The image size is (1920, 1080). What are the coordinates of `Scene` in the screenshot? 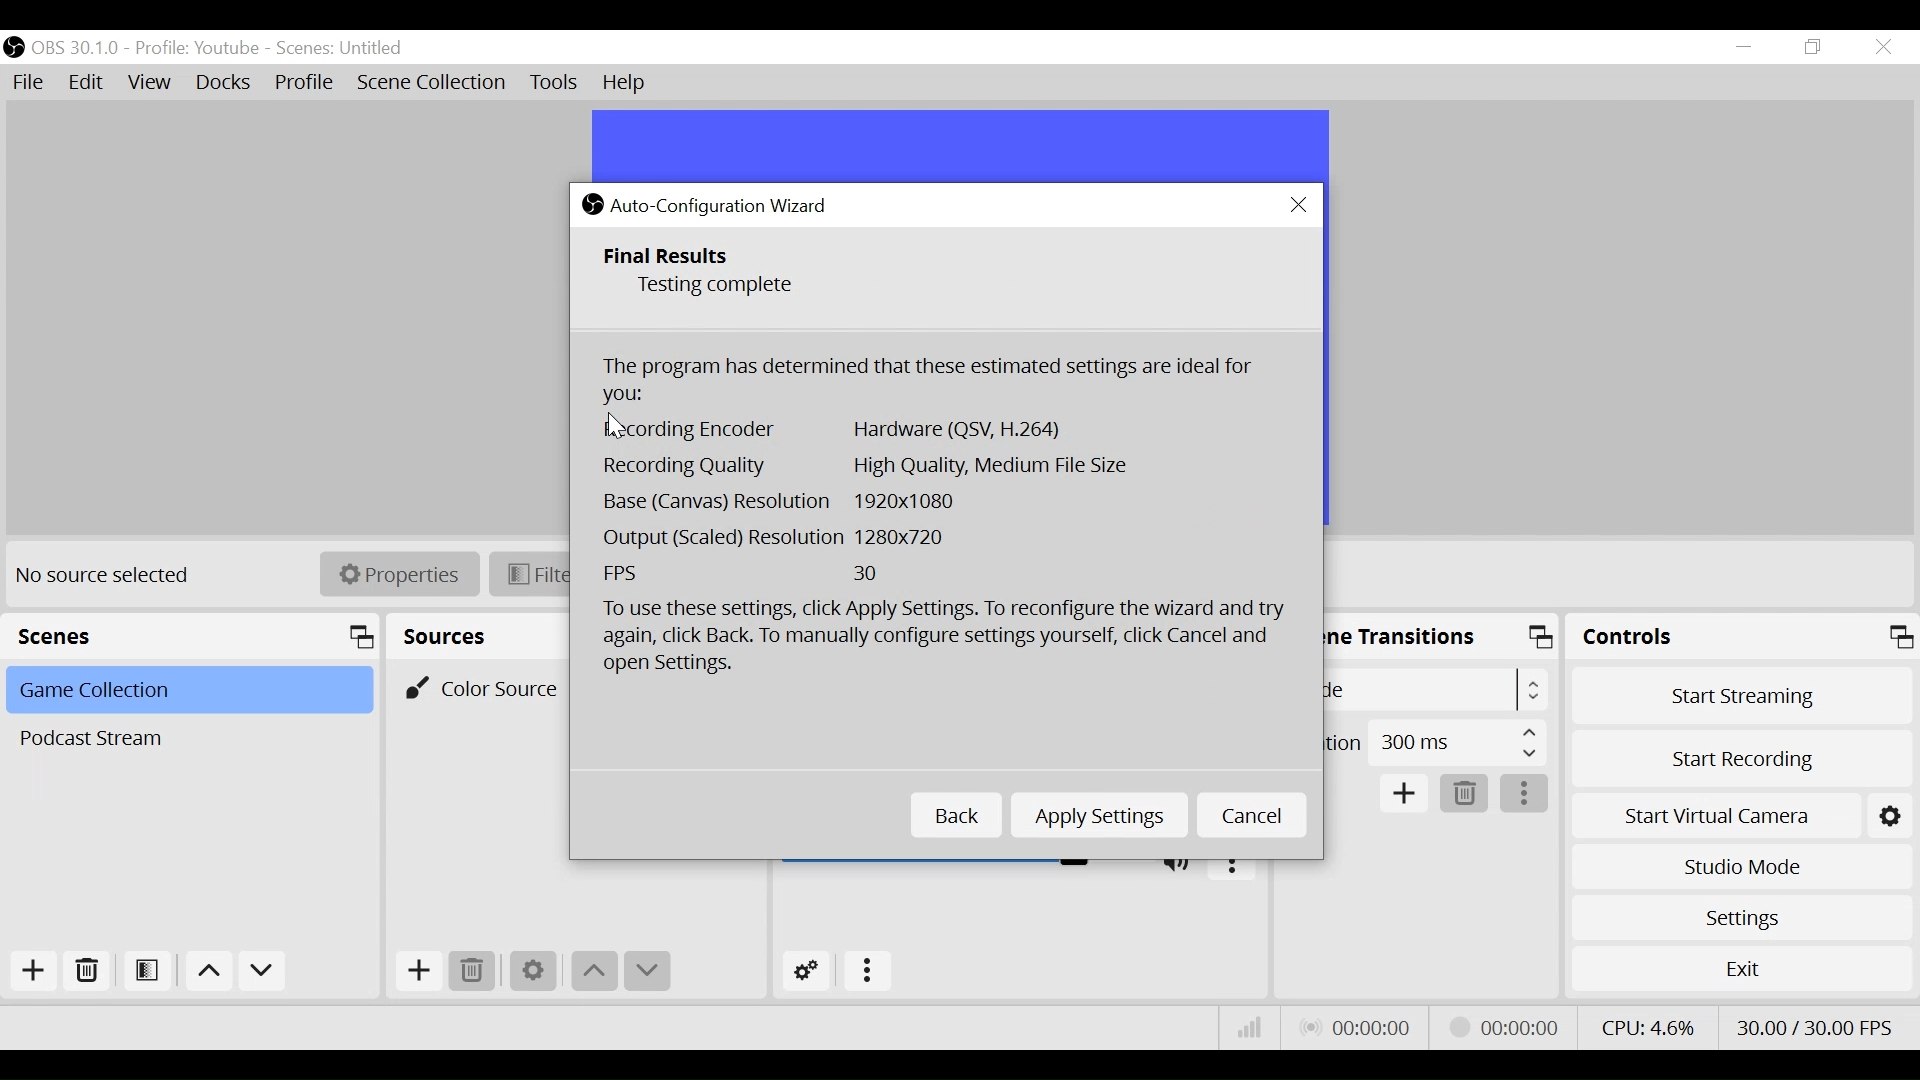 It's located at (185, 738).